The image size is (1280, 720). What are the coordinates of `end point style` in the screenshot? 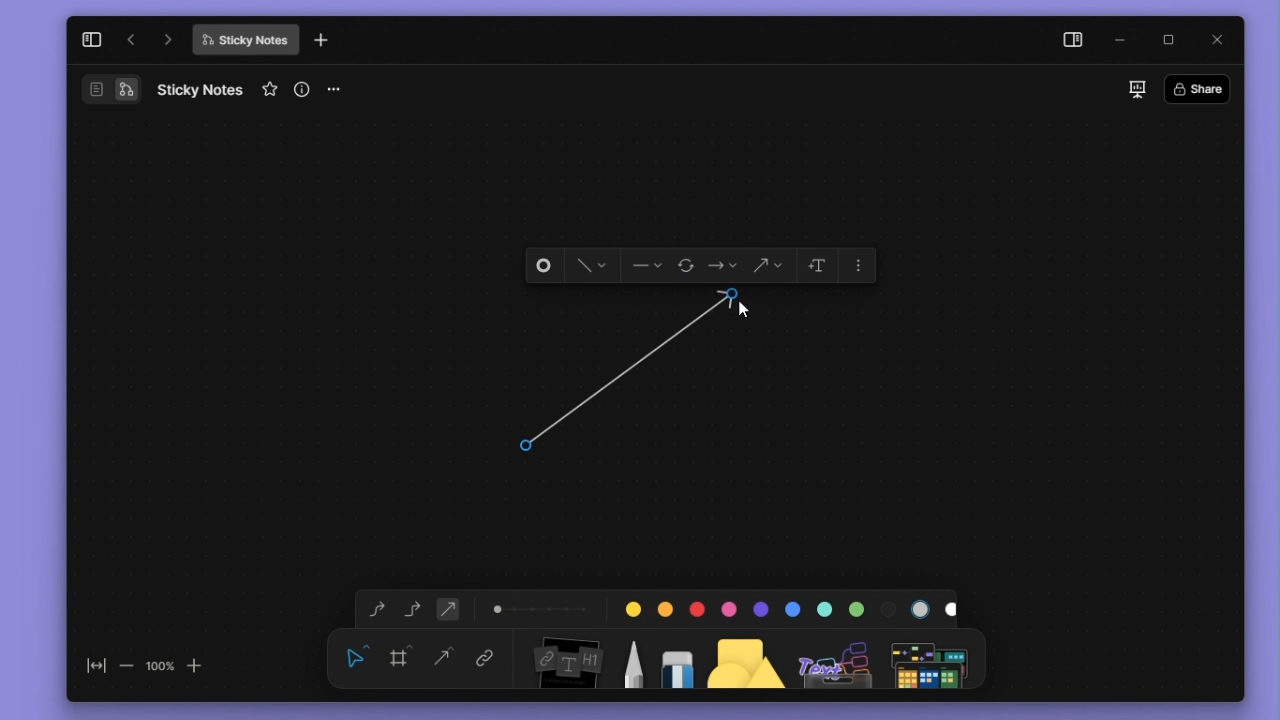 It's located at (723, 266).